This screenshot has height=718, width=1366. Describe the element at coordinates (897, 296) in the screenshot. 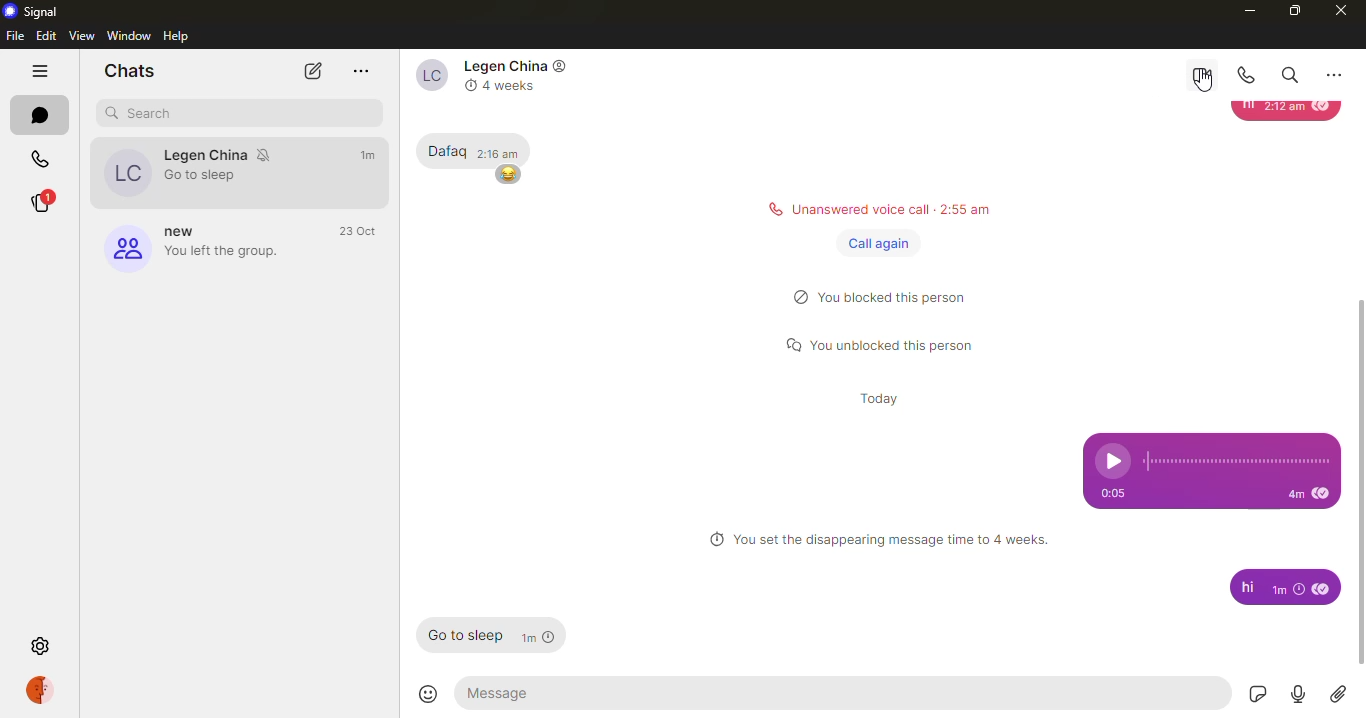

I see `) You blocked this person` at that location.